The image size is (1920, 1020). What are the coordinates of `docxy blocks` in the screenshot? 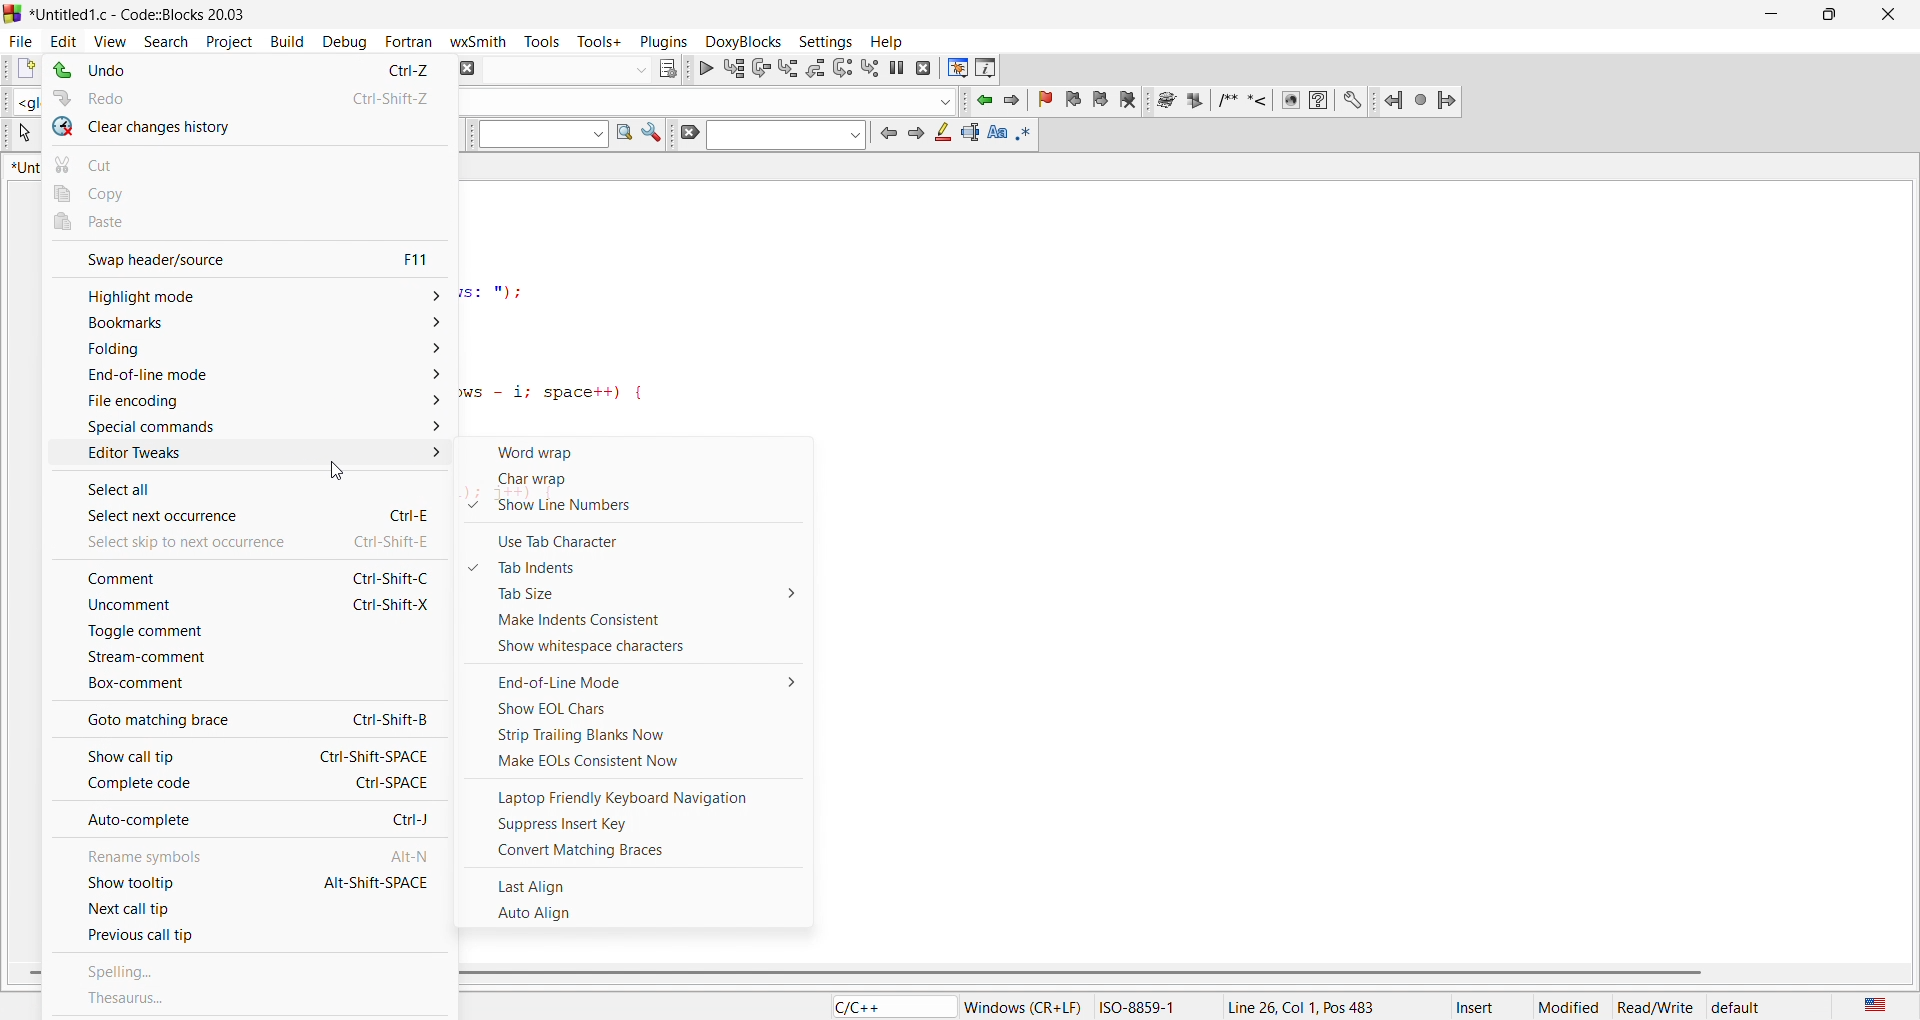 It's located at (1258, 103).